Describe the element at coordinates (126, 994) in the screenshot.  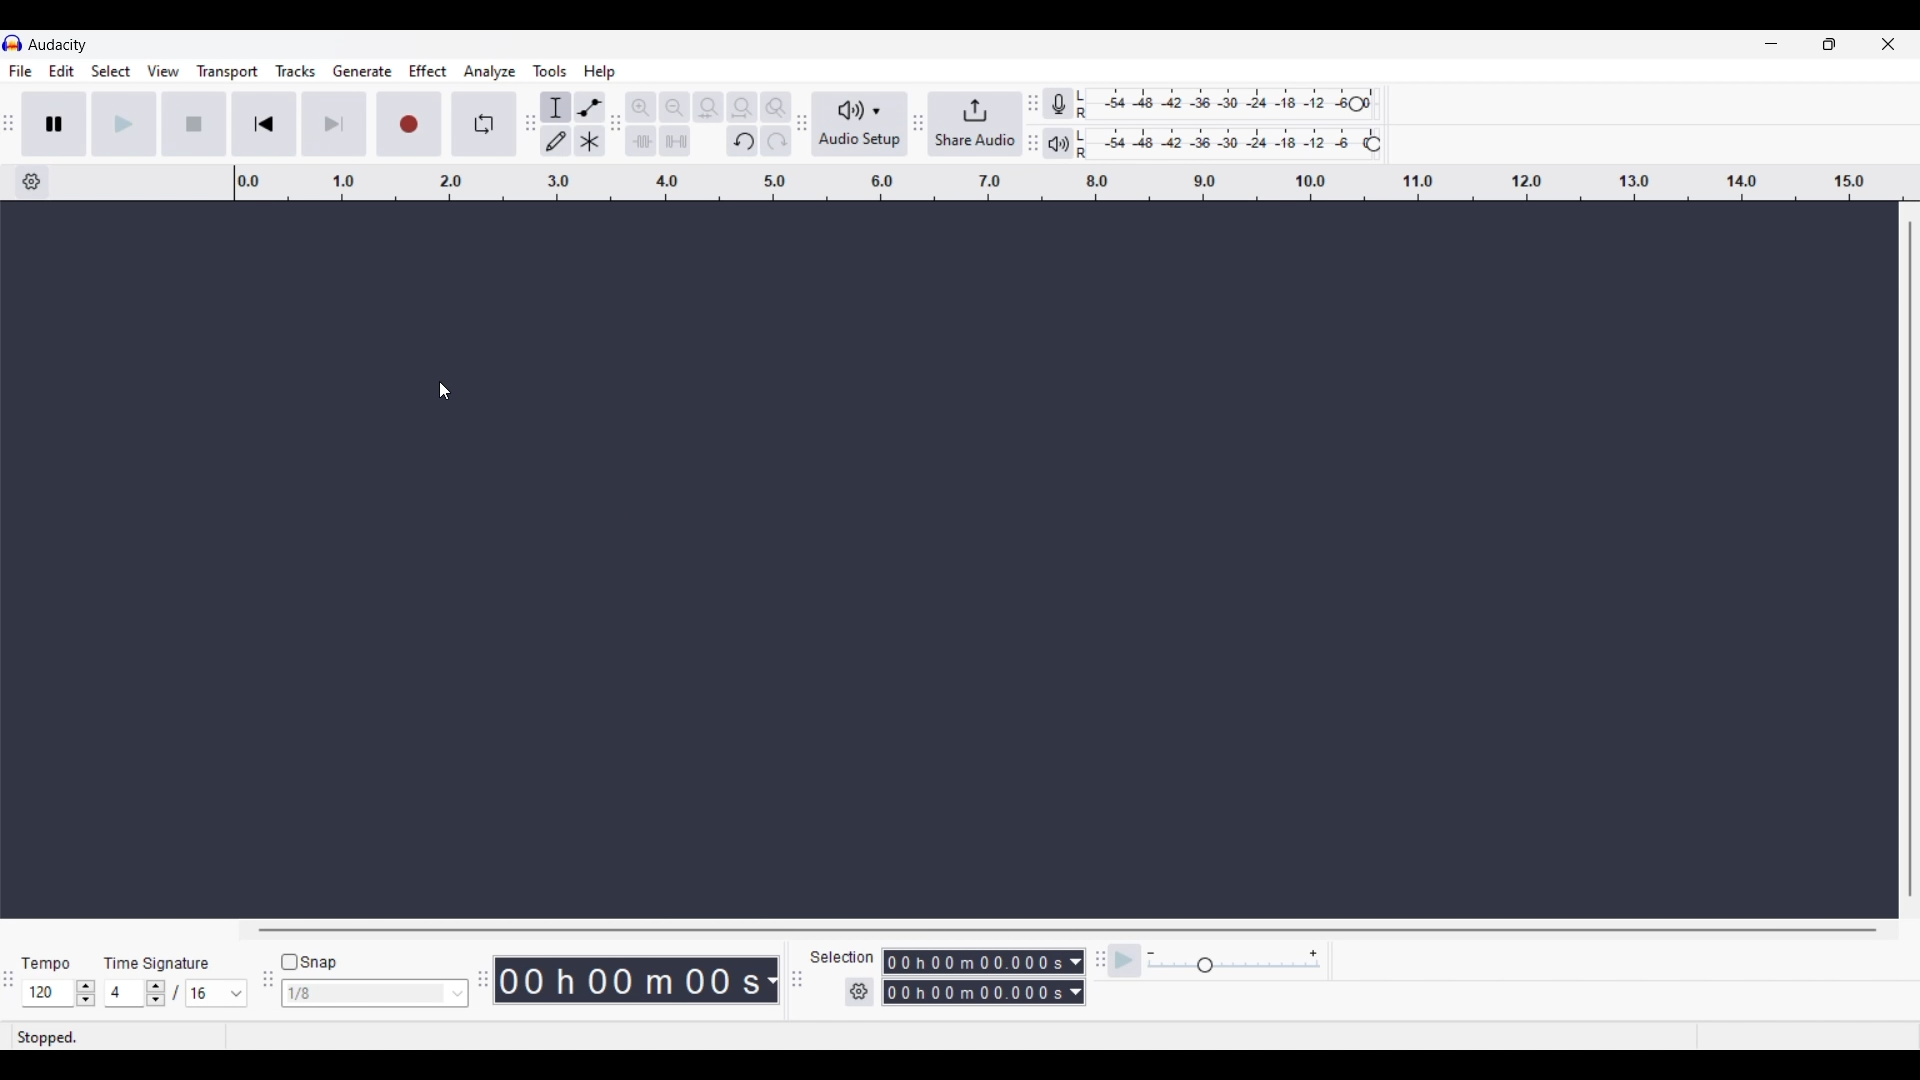
I see `Selected time signature` at that location.